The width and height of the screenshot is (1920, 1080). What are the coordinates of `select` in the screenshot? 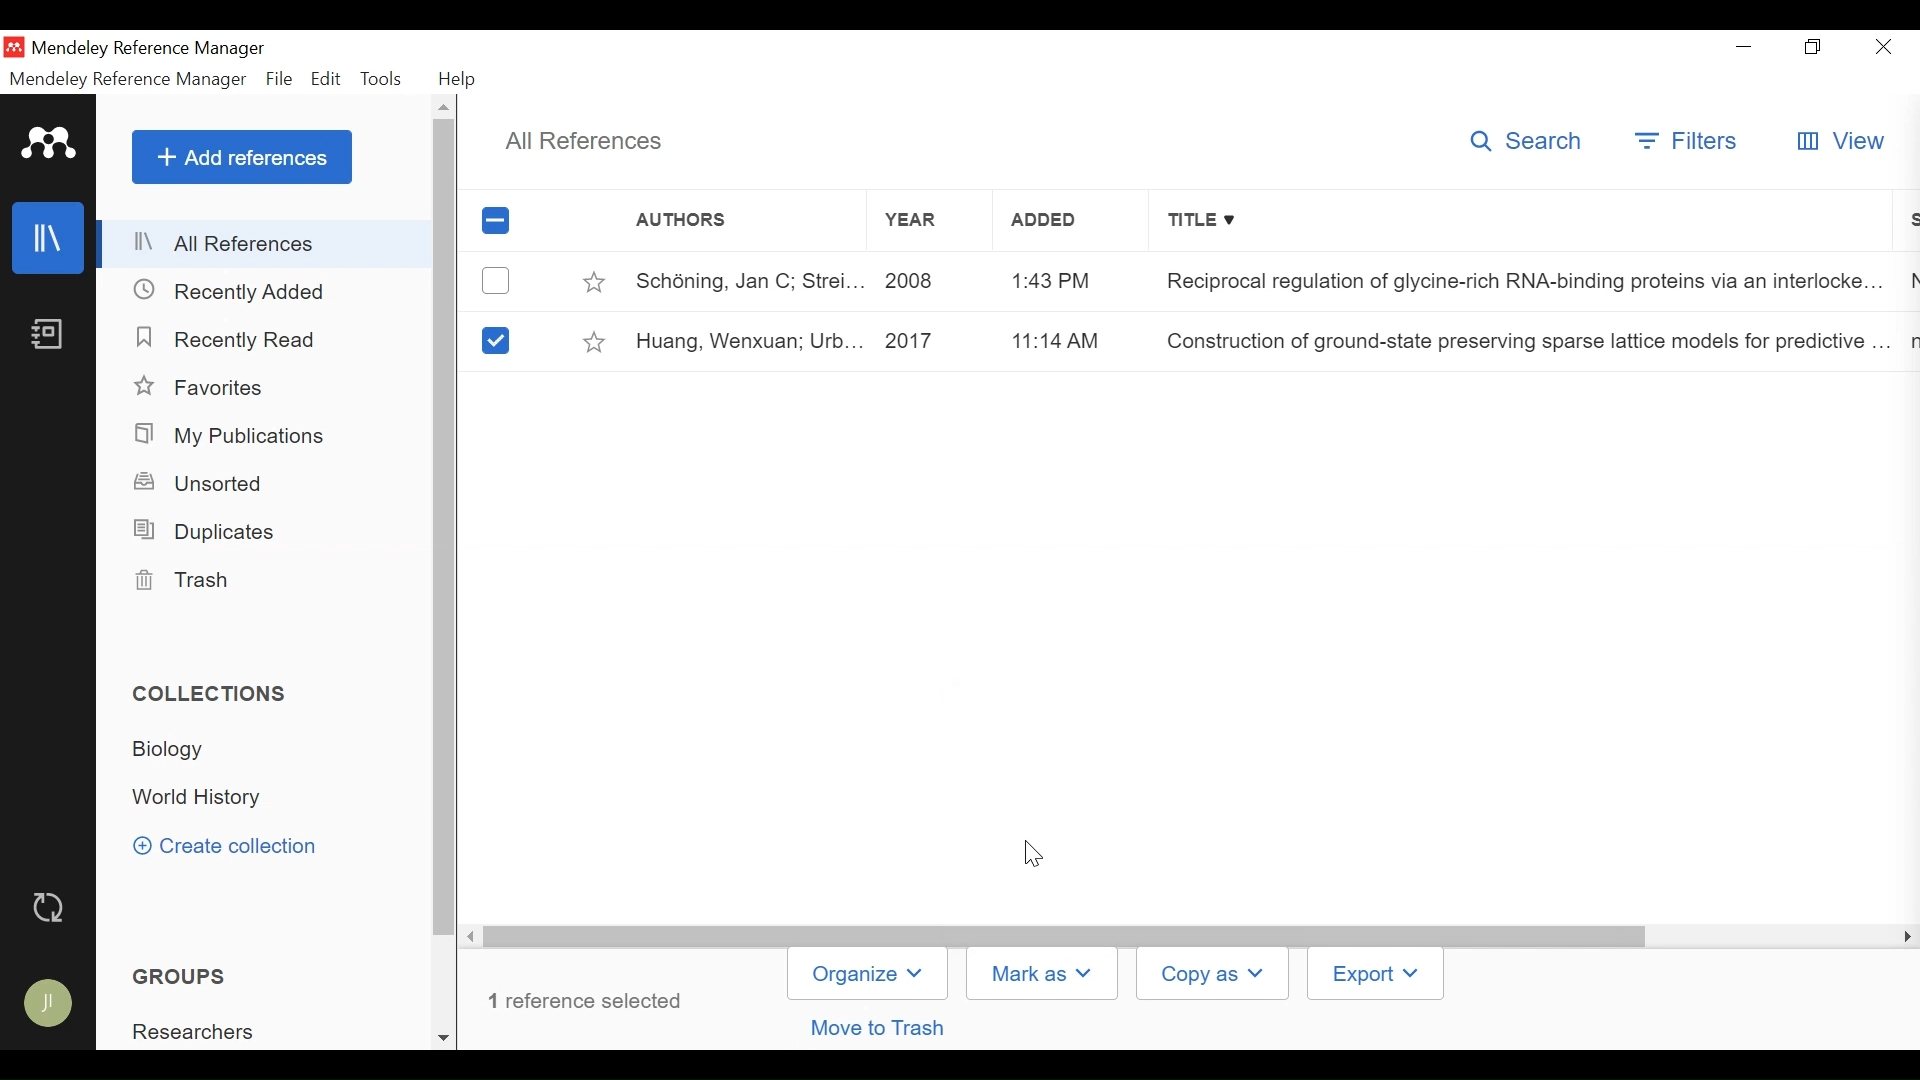 It's located at (494, 339).